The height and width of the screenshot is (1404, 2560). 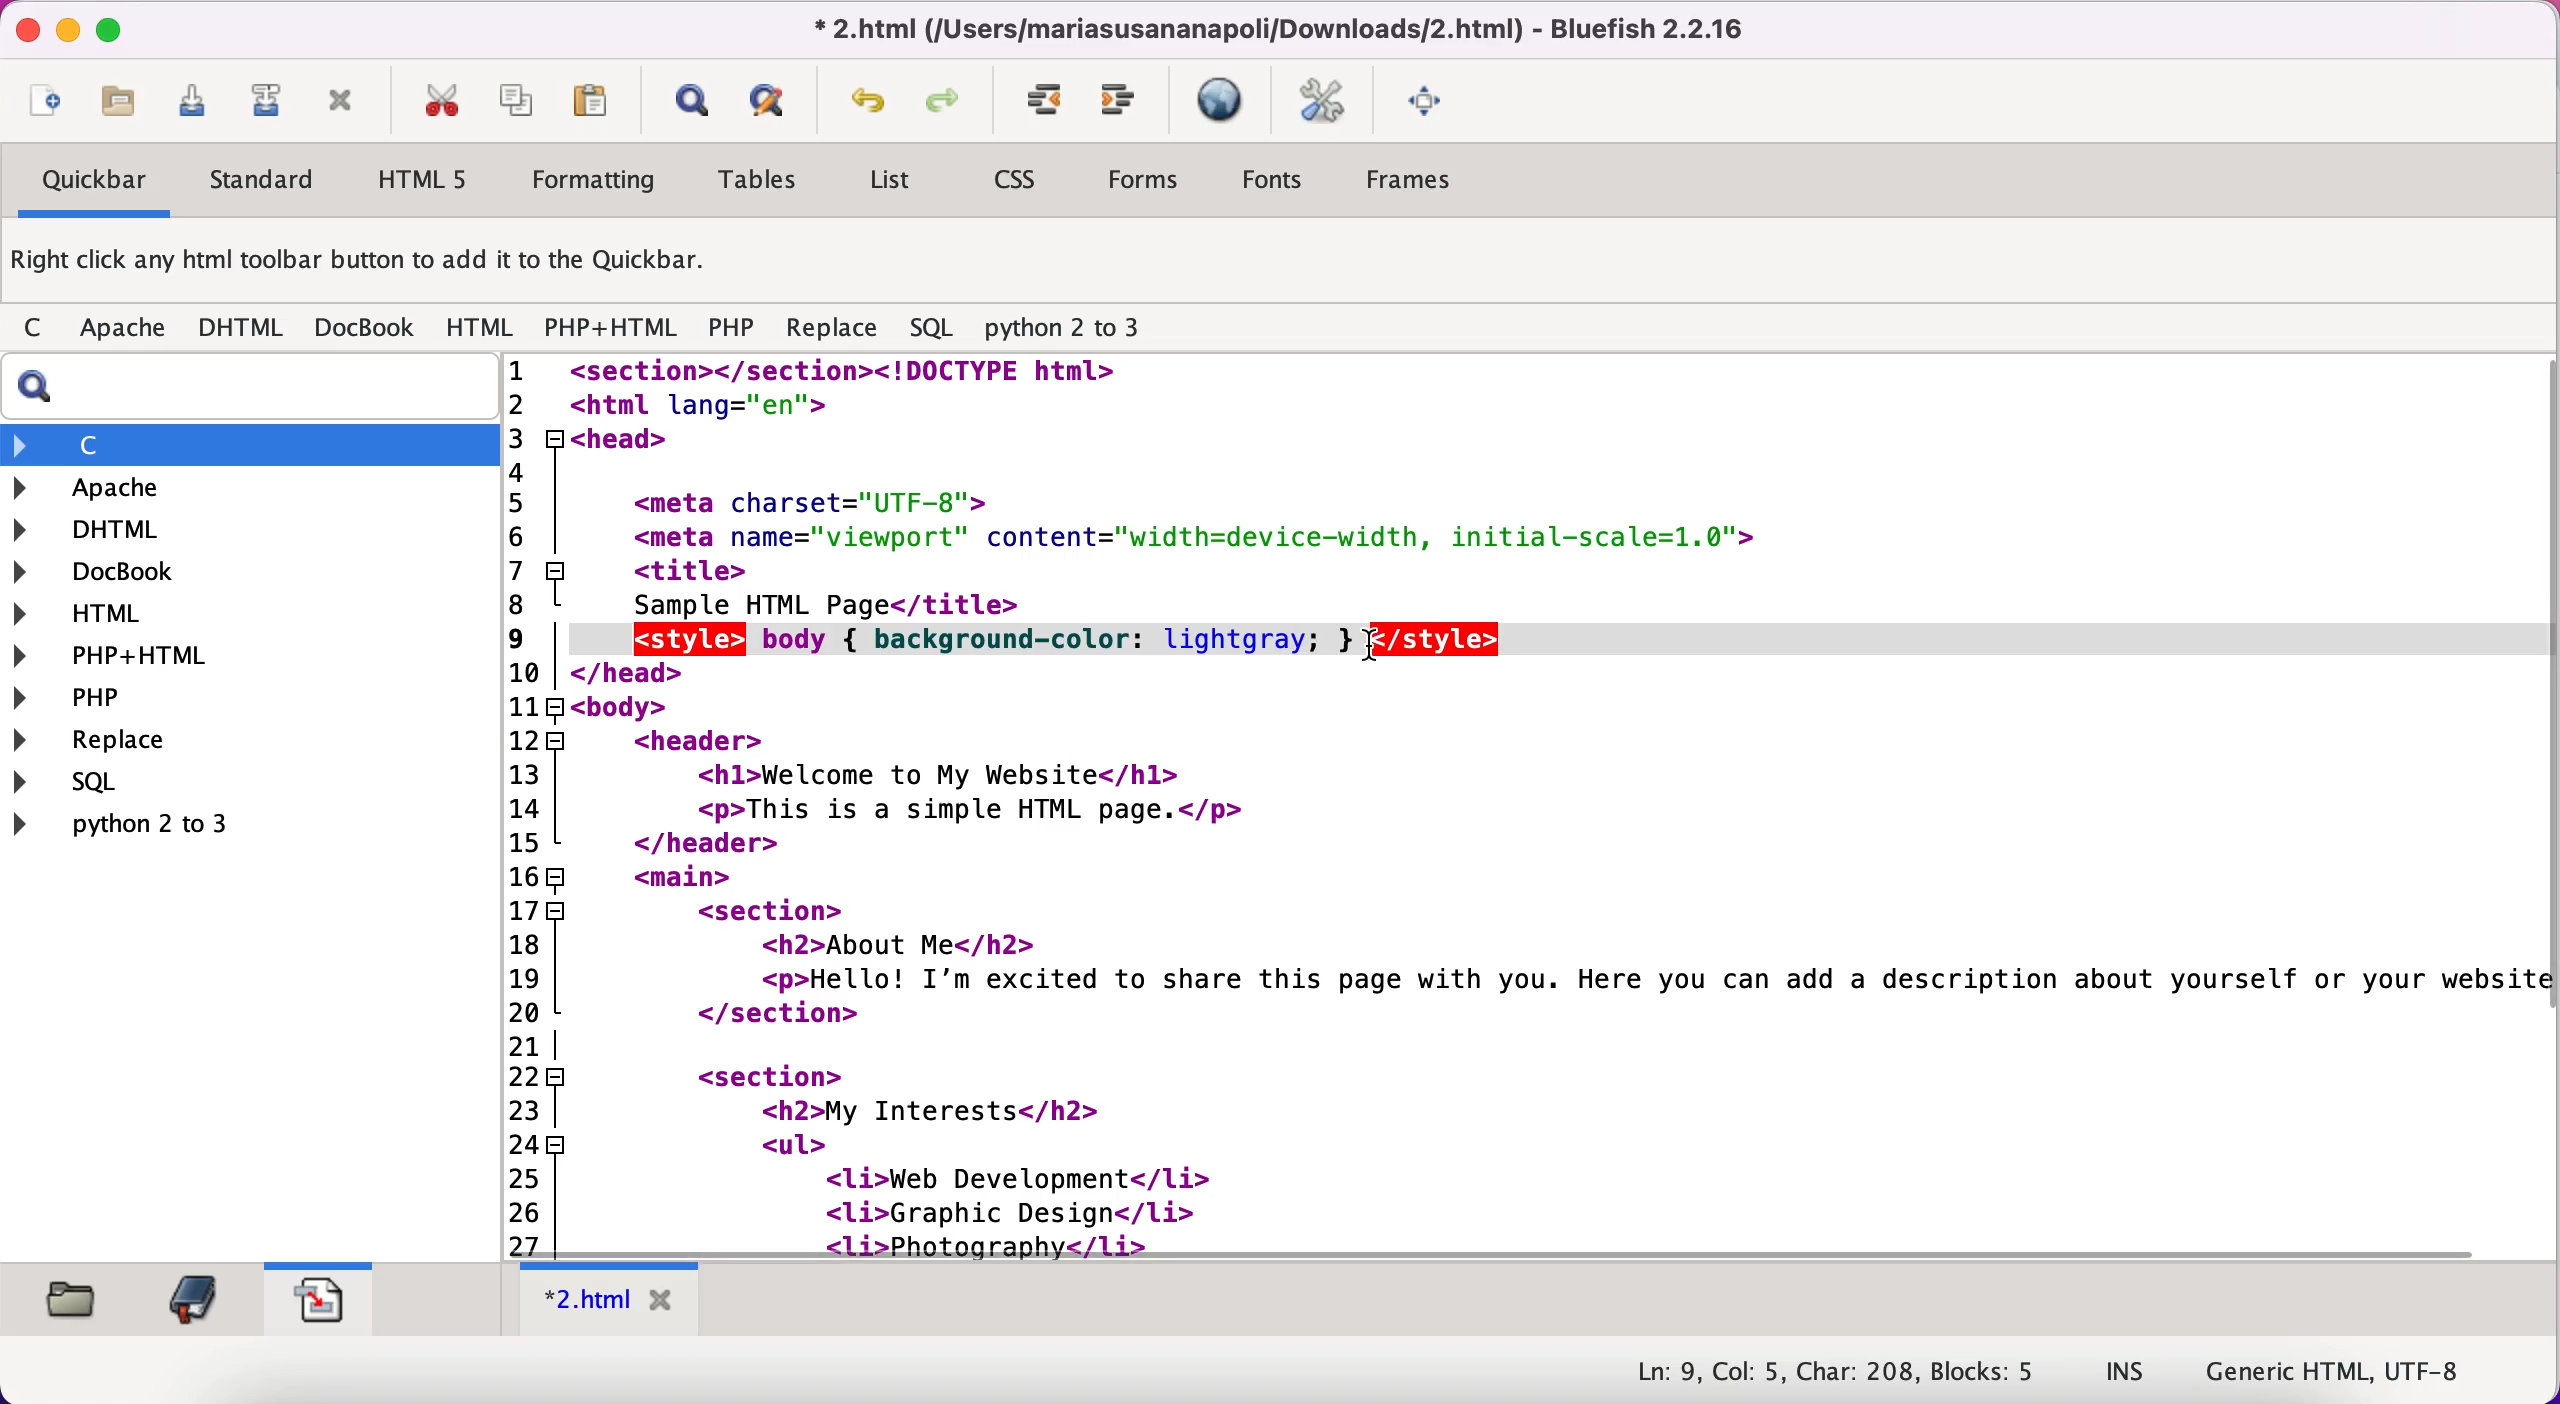 What do you see at coordinates (773, 100) in the screenshot?
I see `advanced find and replace` at bounding box center [773, 100].